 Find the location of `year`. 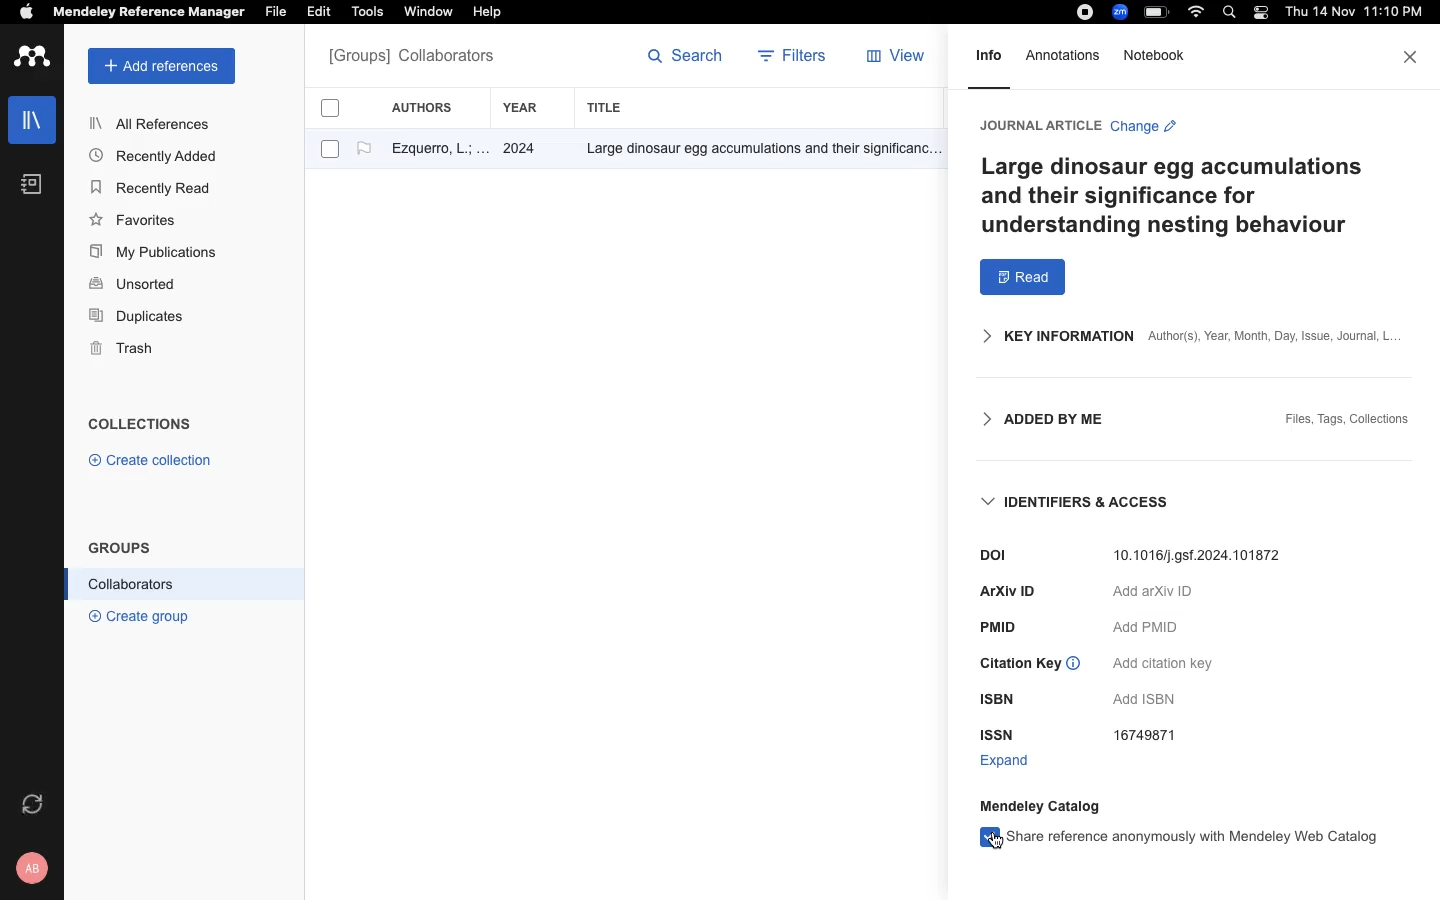

year is located at coordinates (531, 108).